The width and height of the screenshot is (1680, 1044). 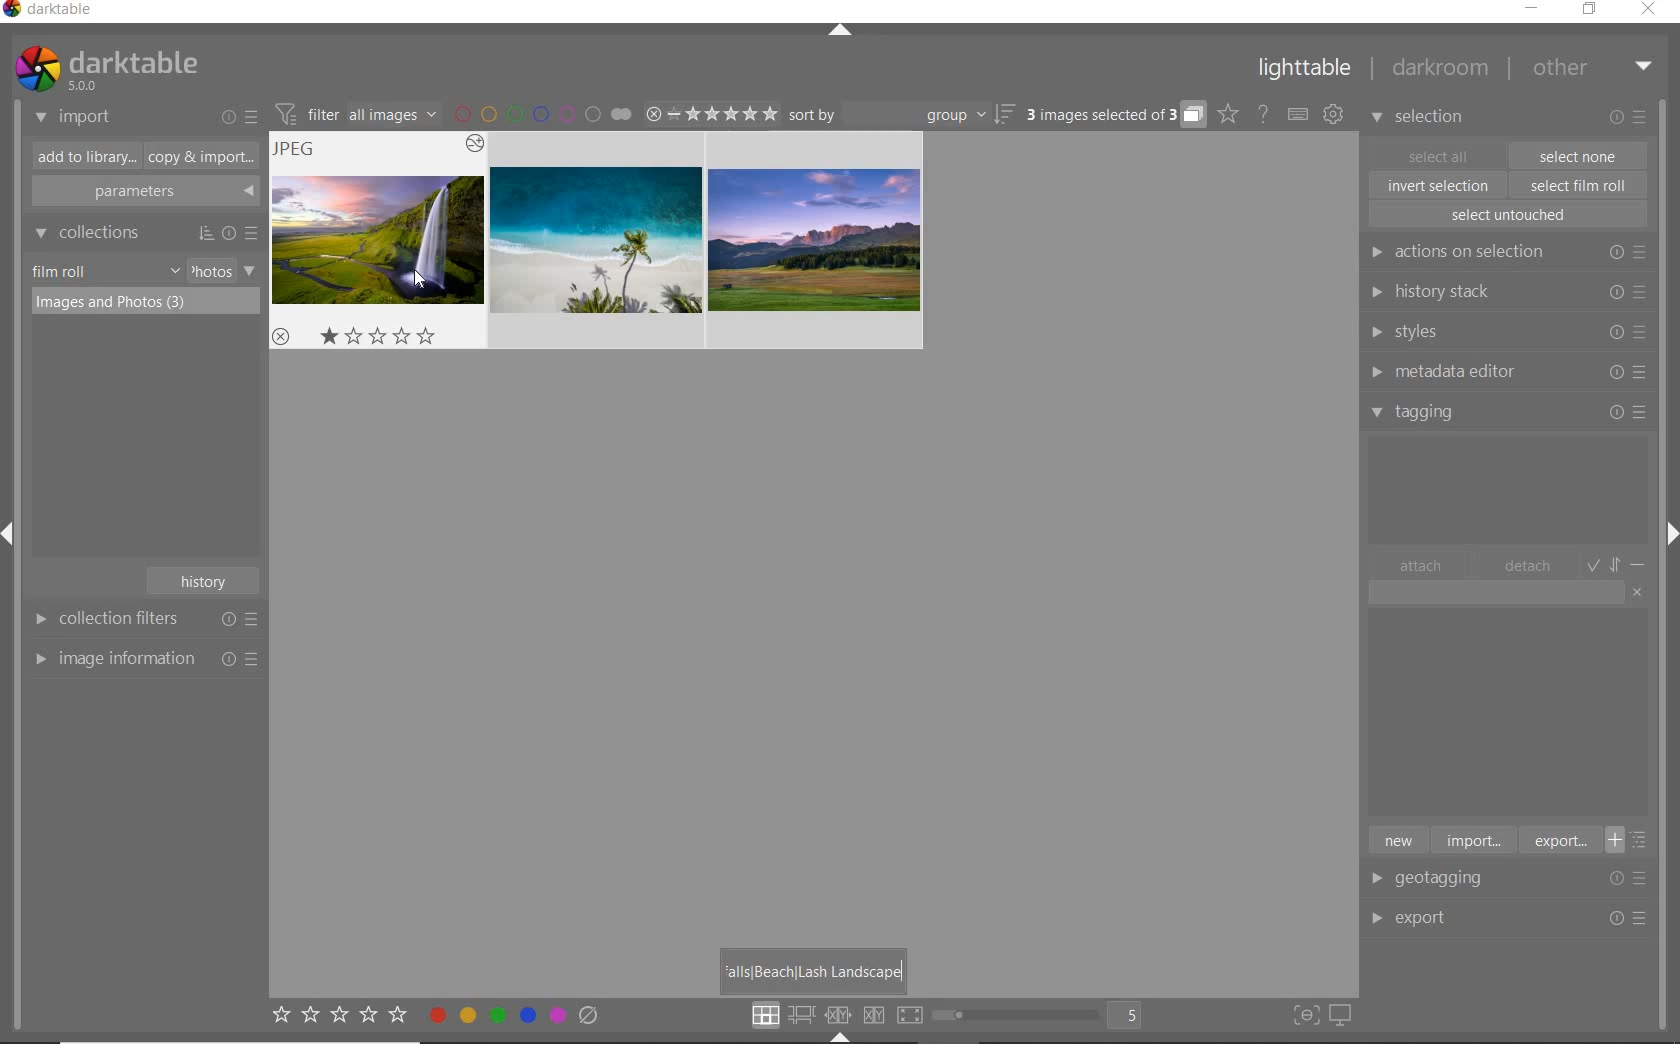 I want to click on select untouched, so click(x=1507, y=215).